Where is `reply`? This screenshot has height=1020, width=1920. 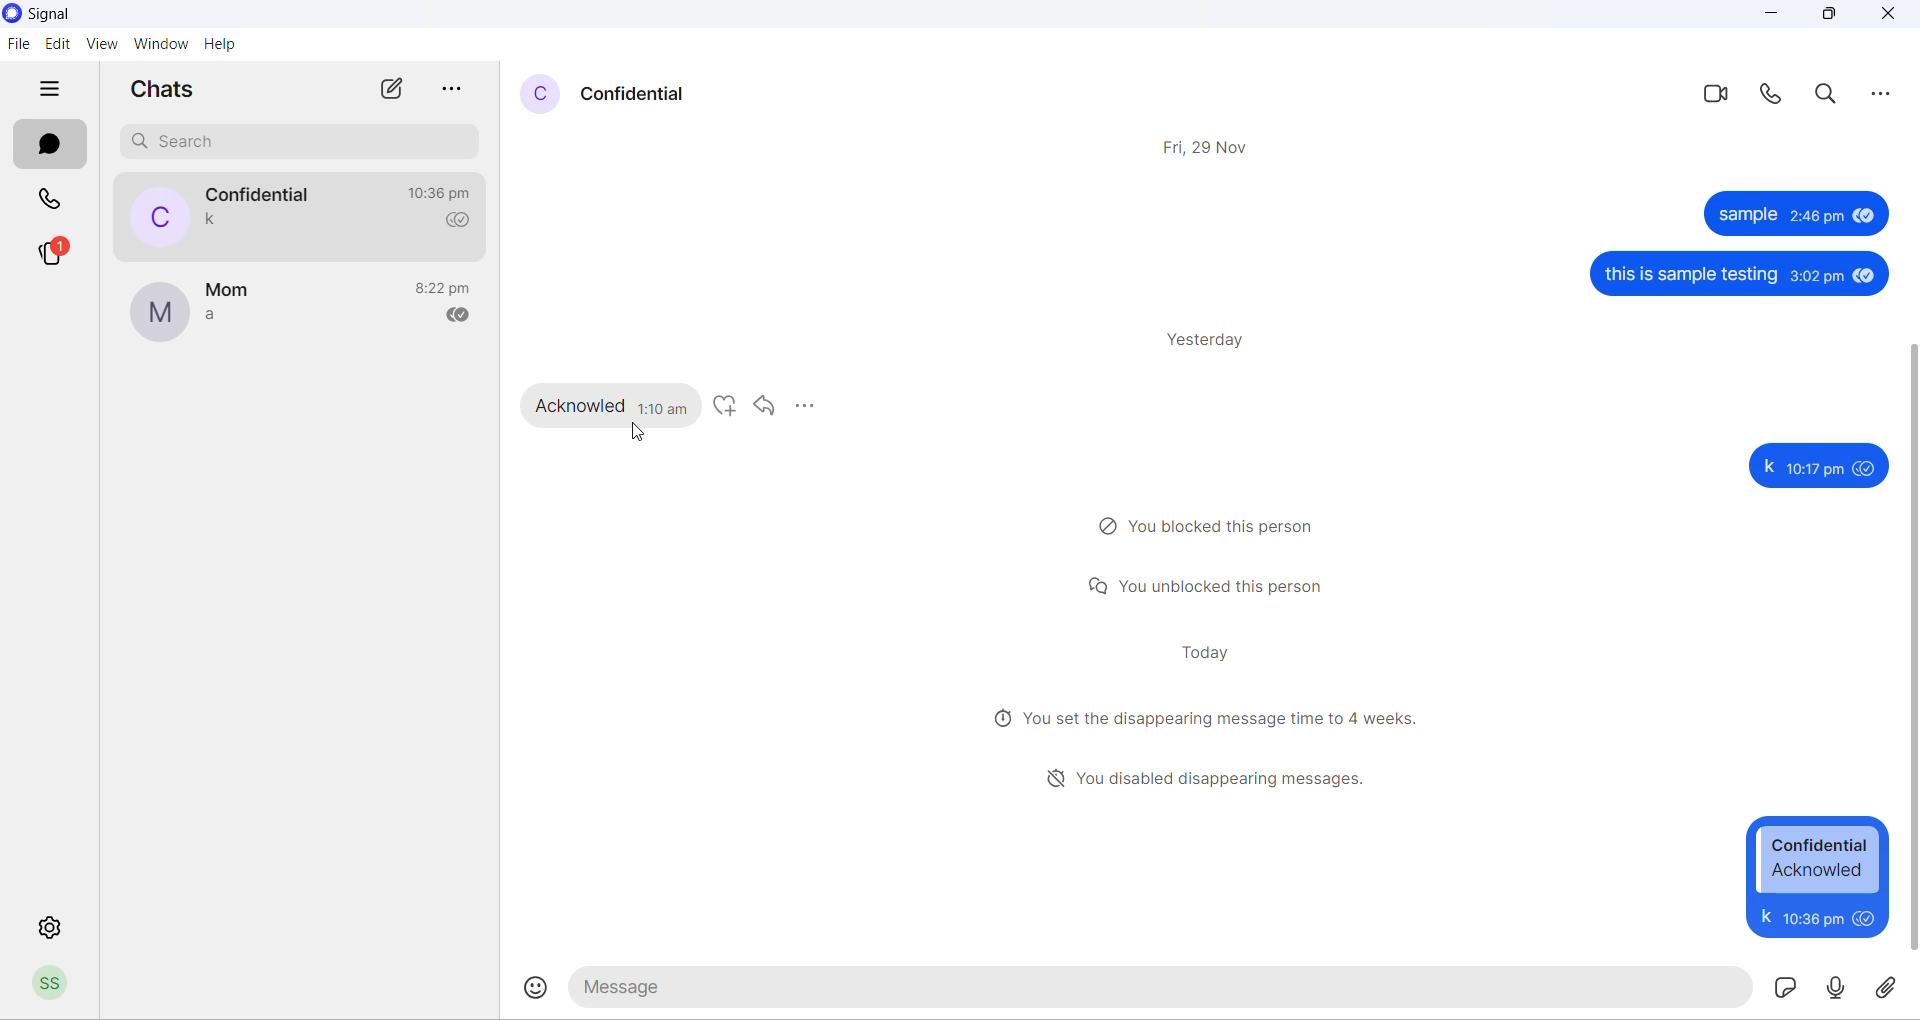 reply is located at coordinates (765, 405).